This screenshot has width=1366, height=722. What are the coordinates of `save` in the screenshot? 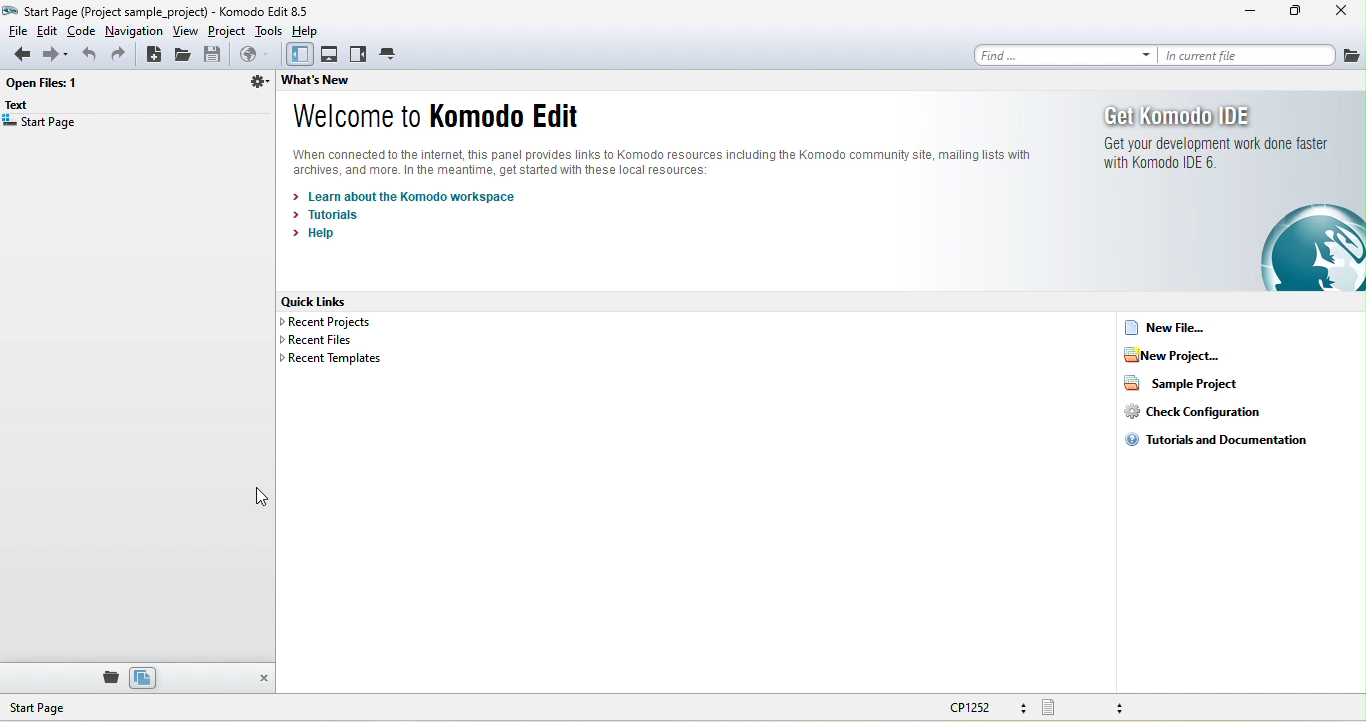 It's located at (215, 55).